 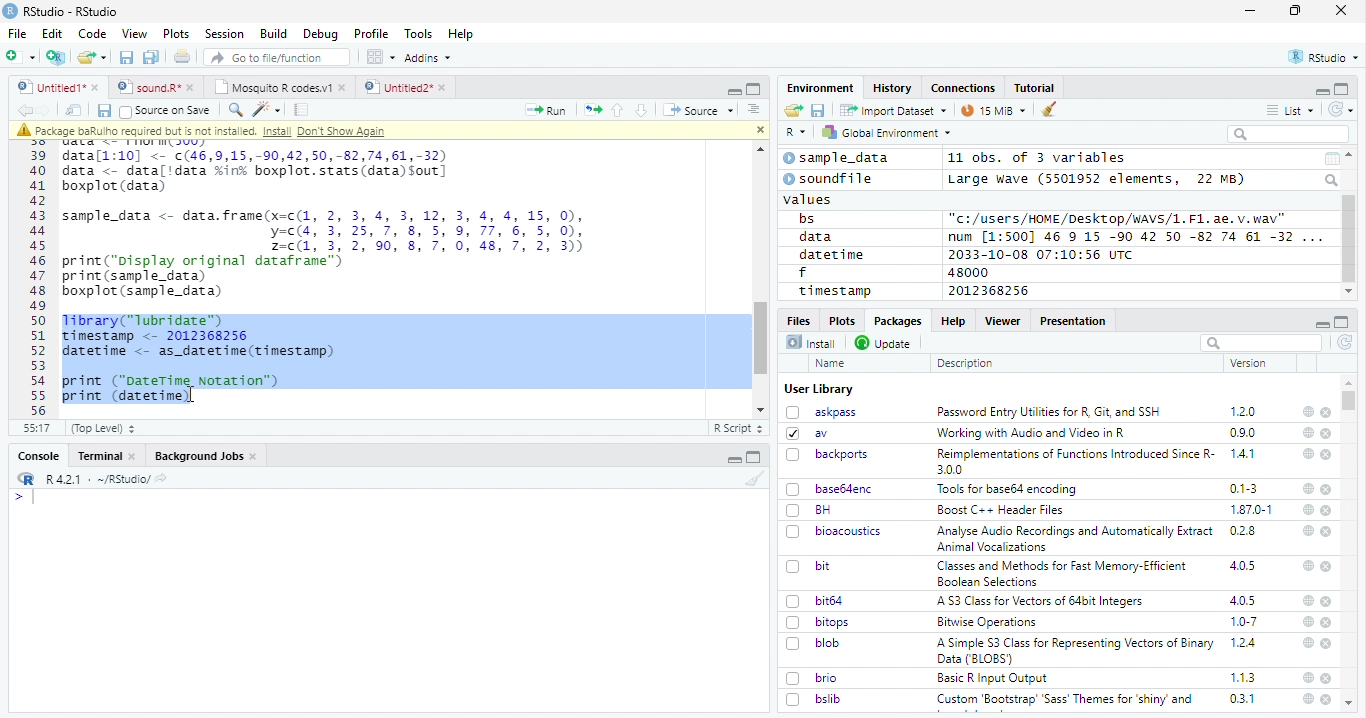 I want to click on askpass, so click(x=820, y=412).